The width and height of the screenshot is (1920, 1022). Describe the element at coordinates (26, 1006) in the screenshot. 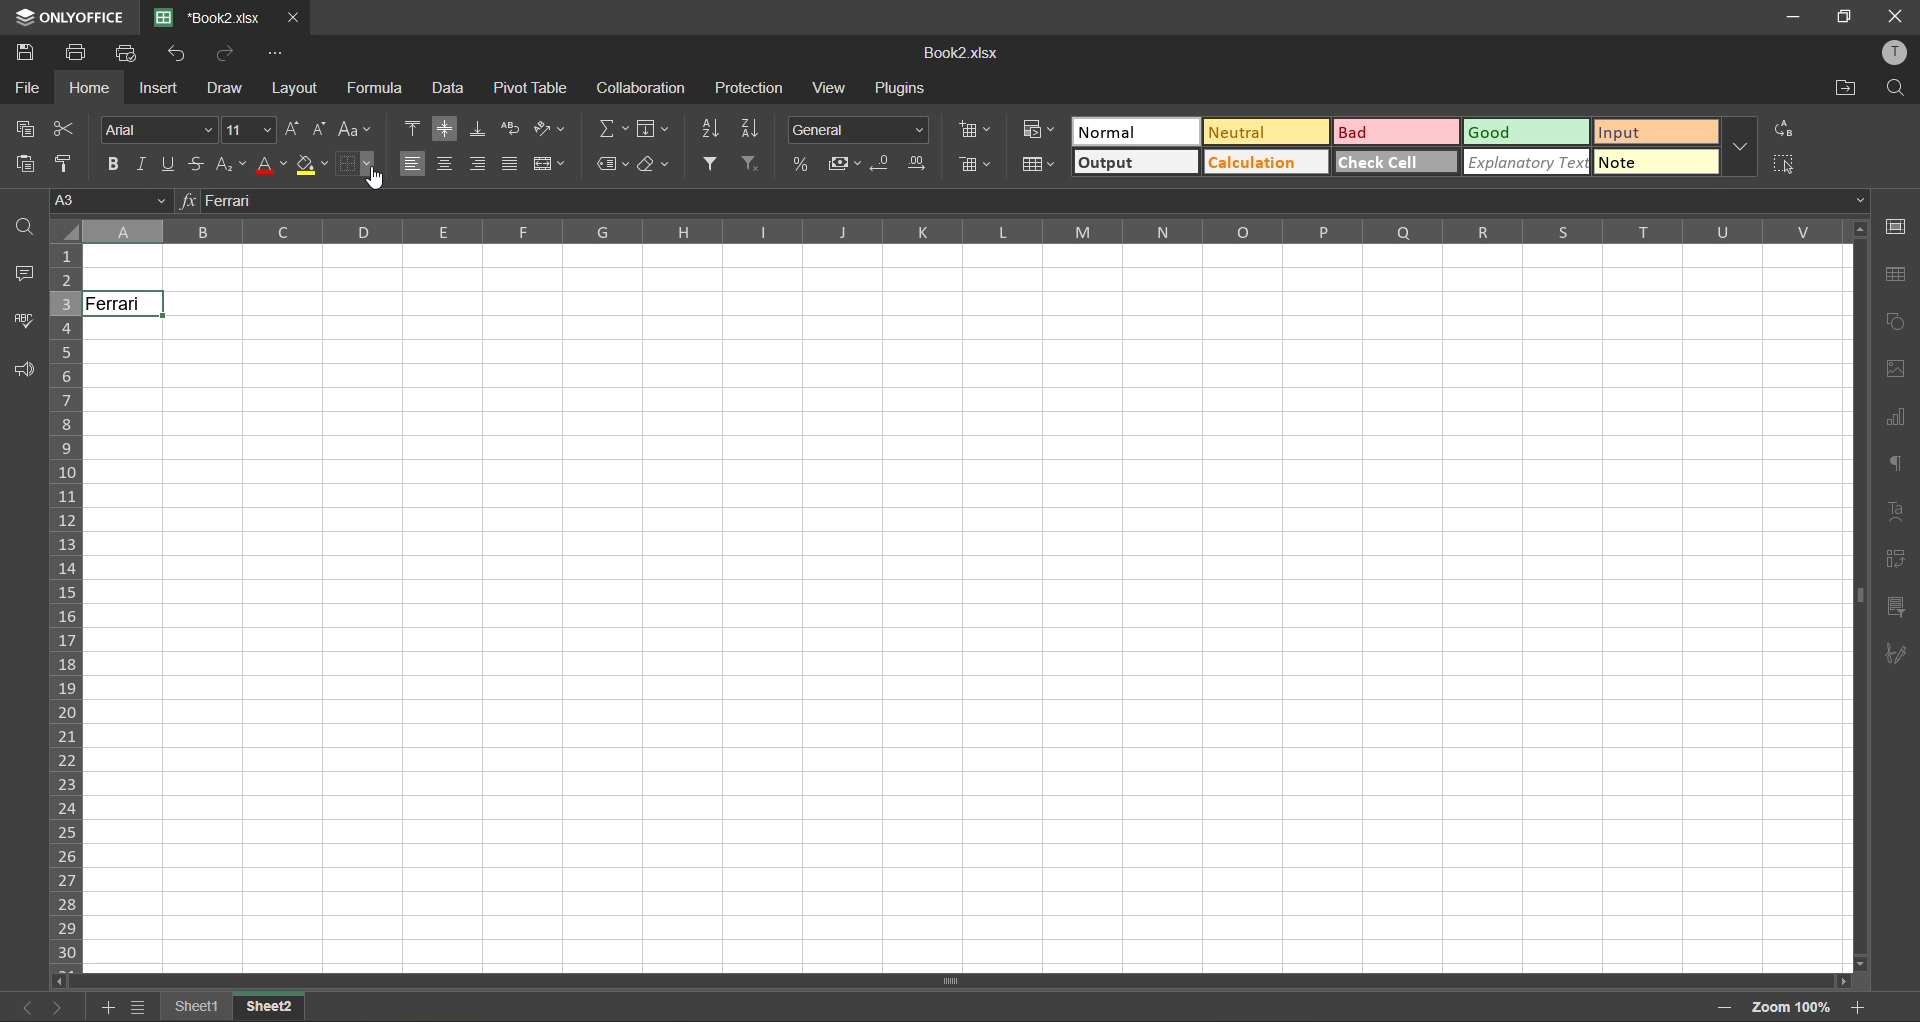

I see `previous` at that location.